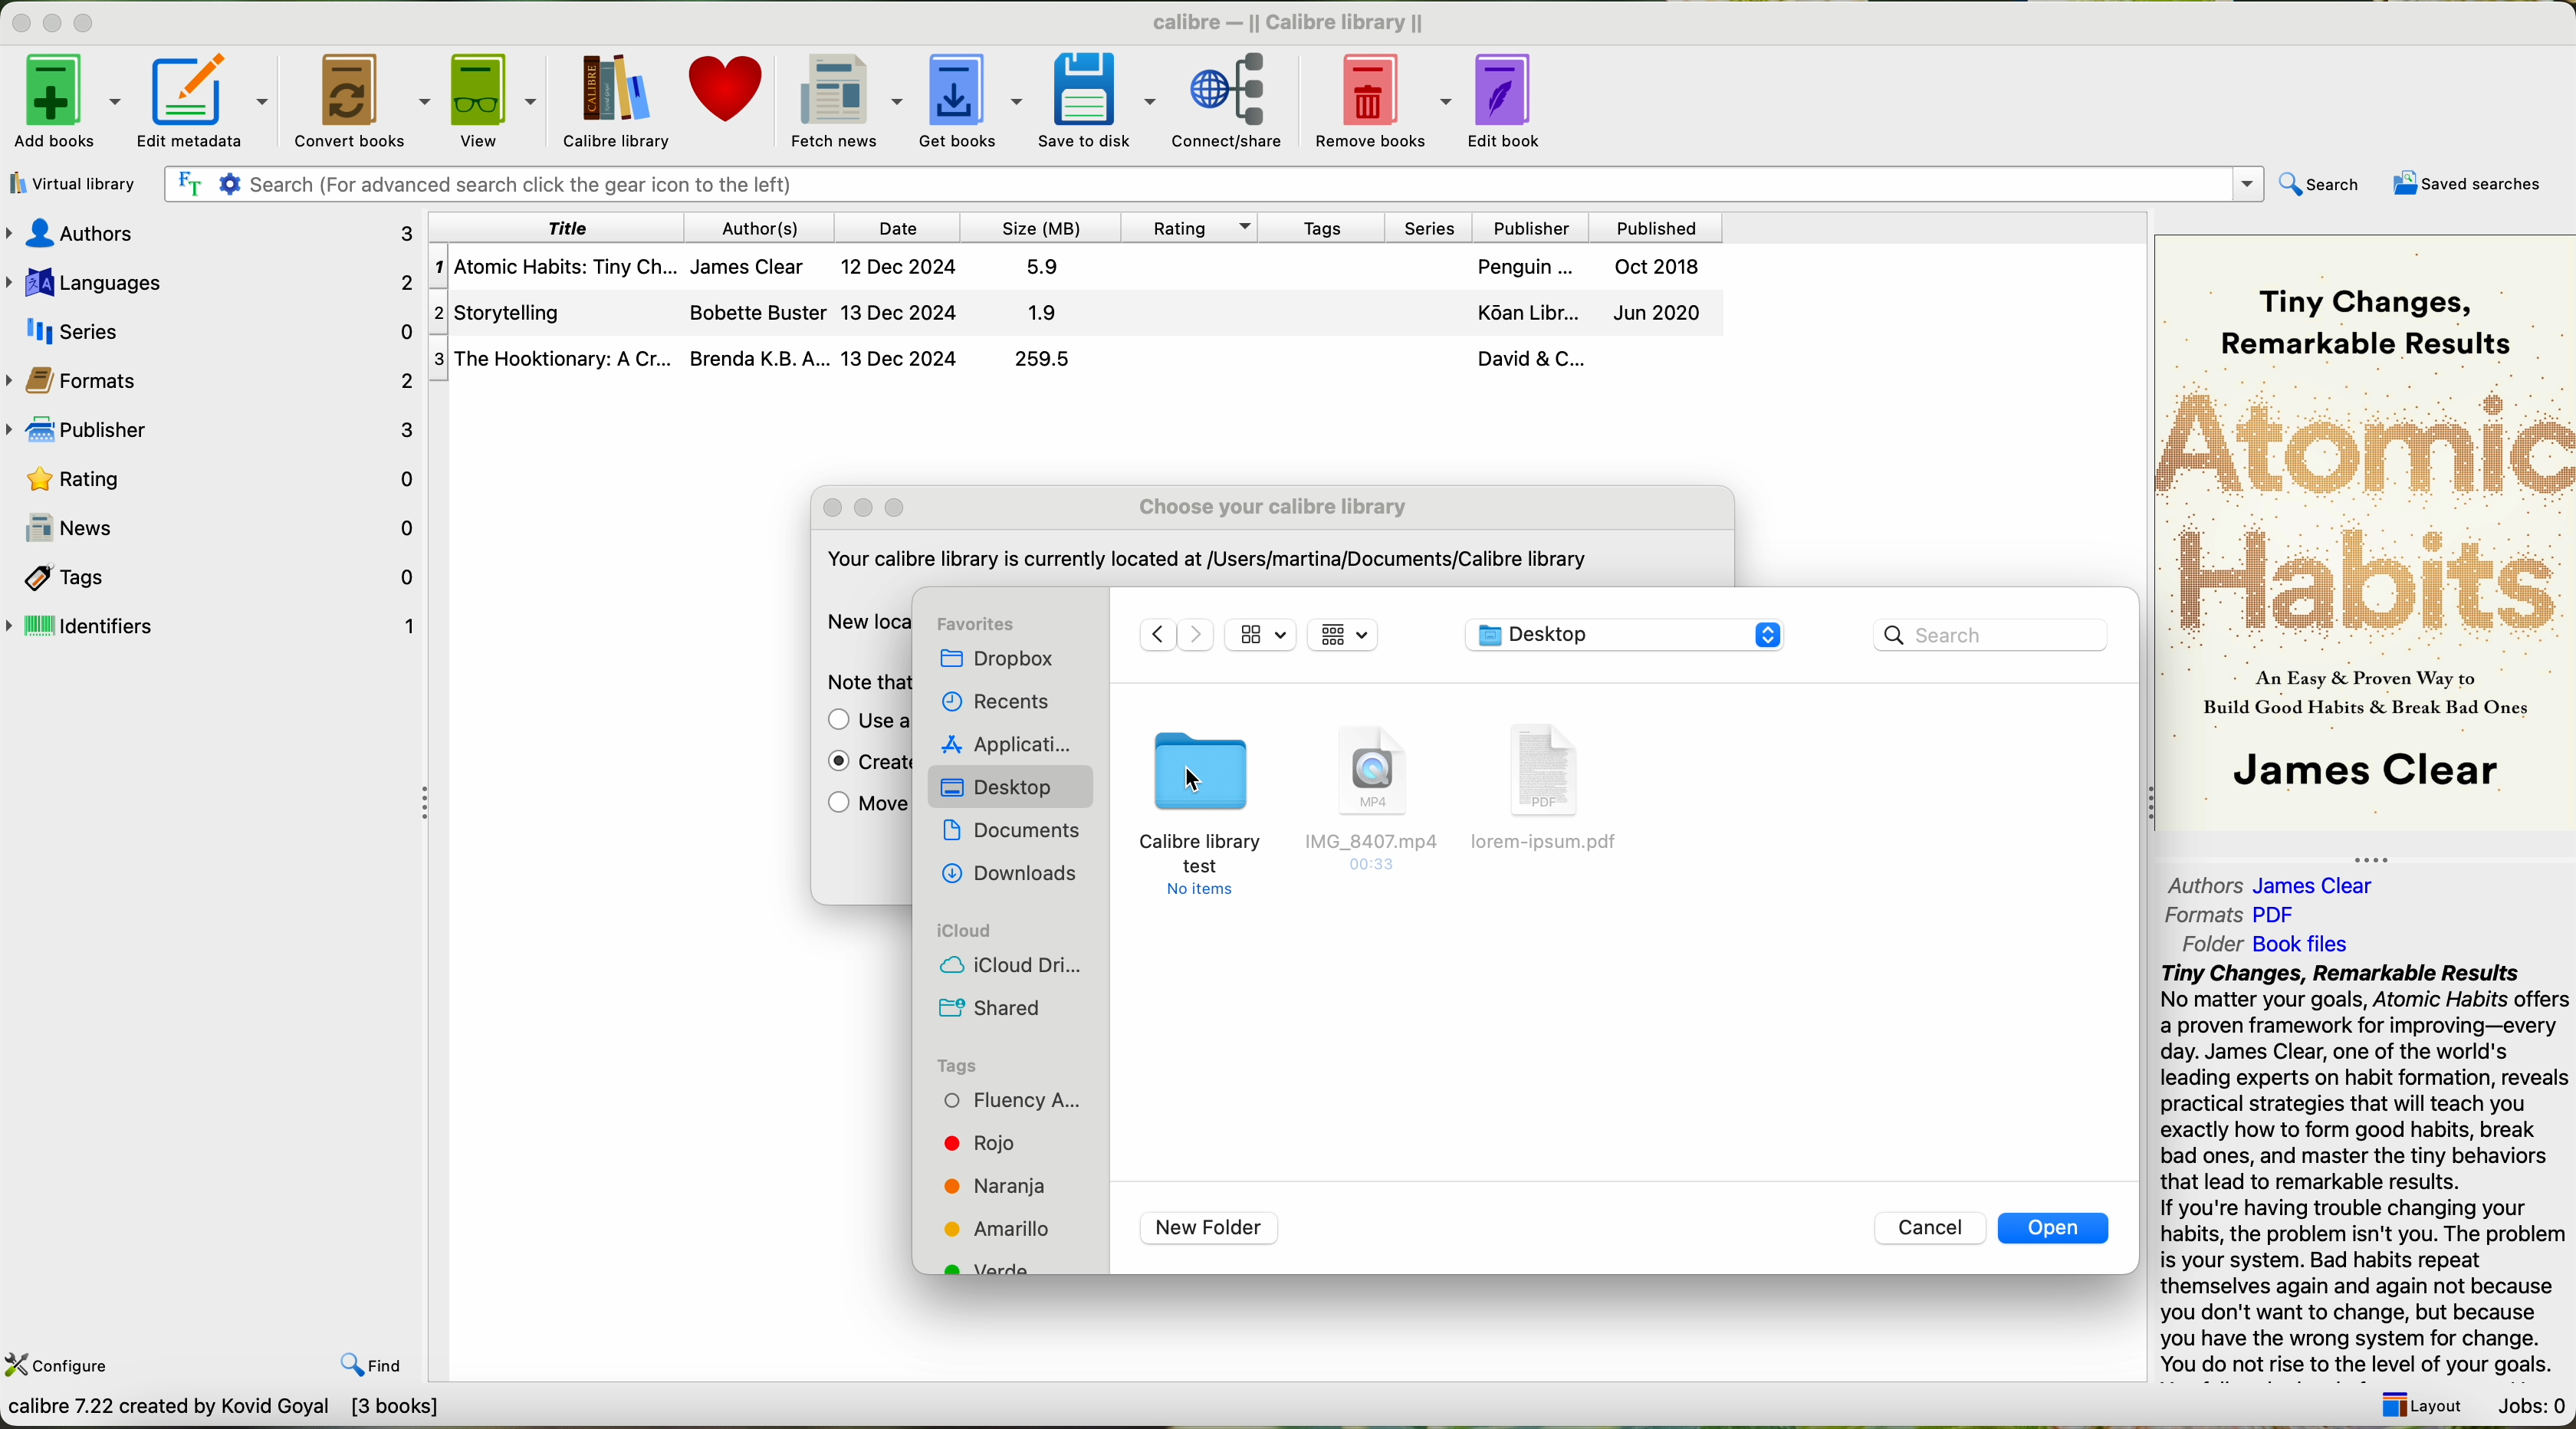  What do you see at coordinates (68, 183) in the screenshot?
I see `virtual library` at bounding box center [68, 183].